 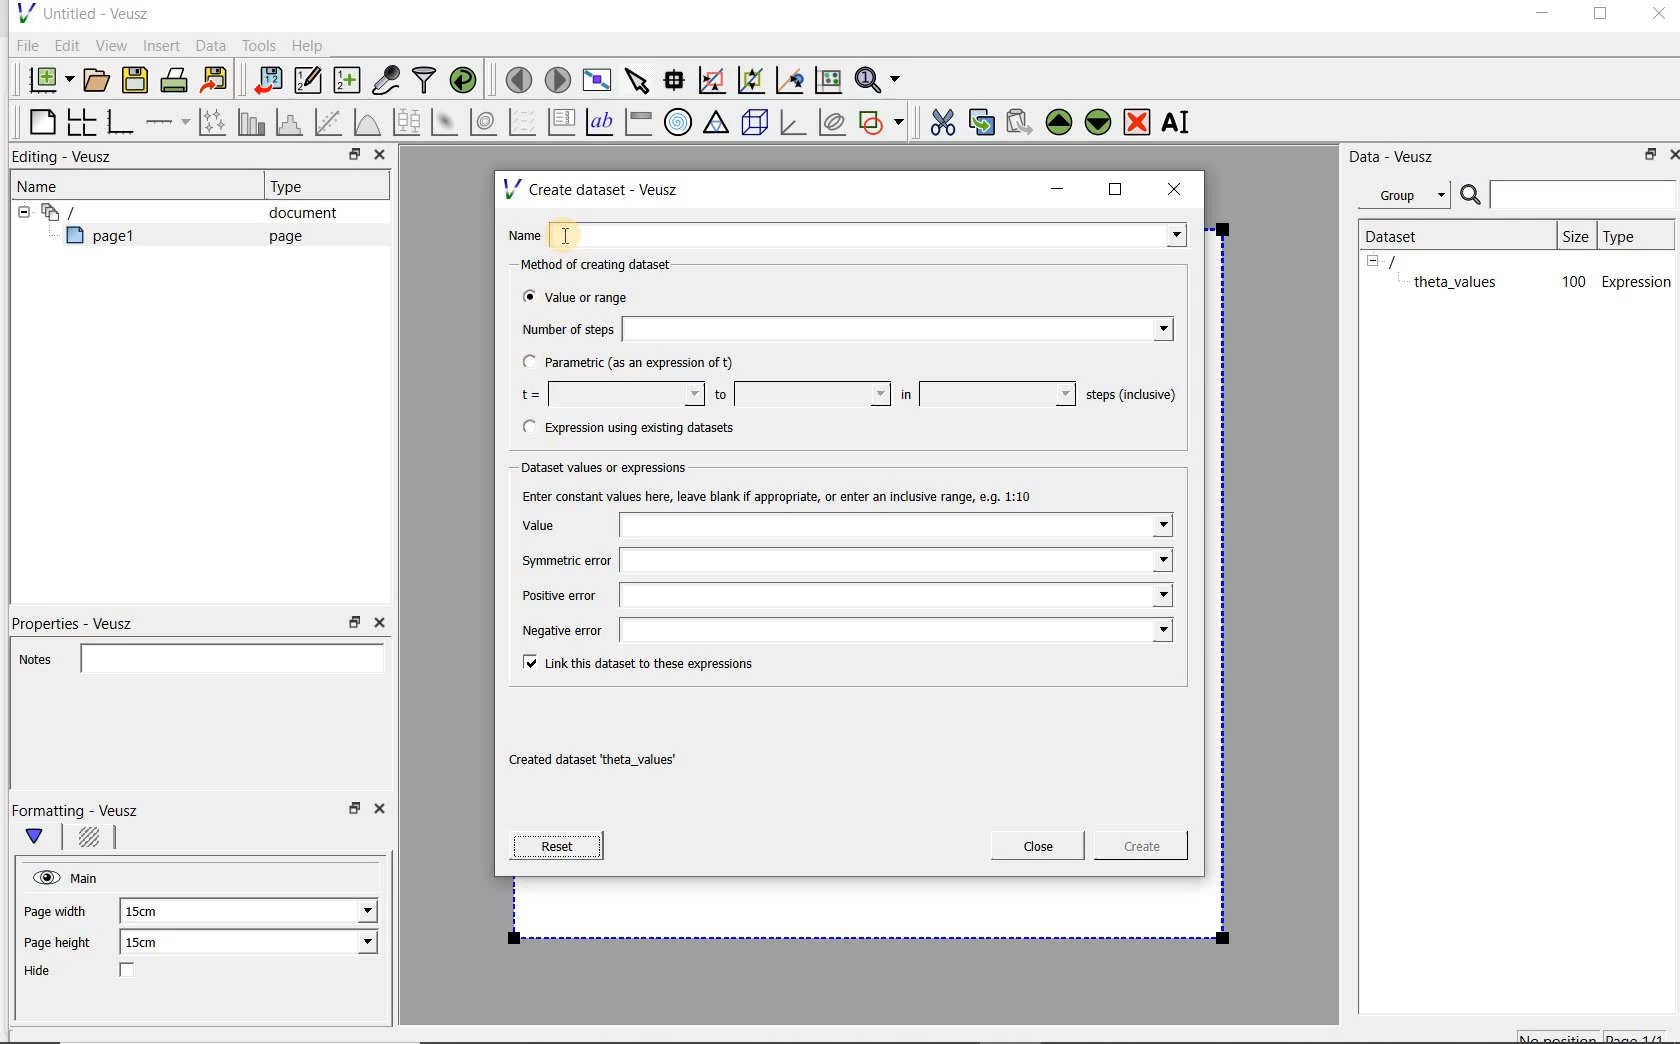 What do you see at coordinates (378, 623) in the screenshot?
I see `Close` at bounding box center [378, 623].